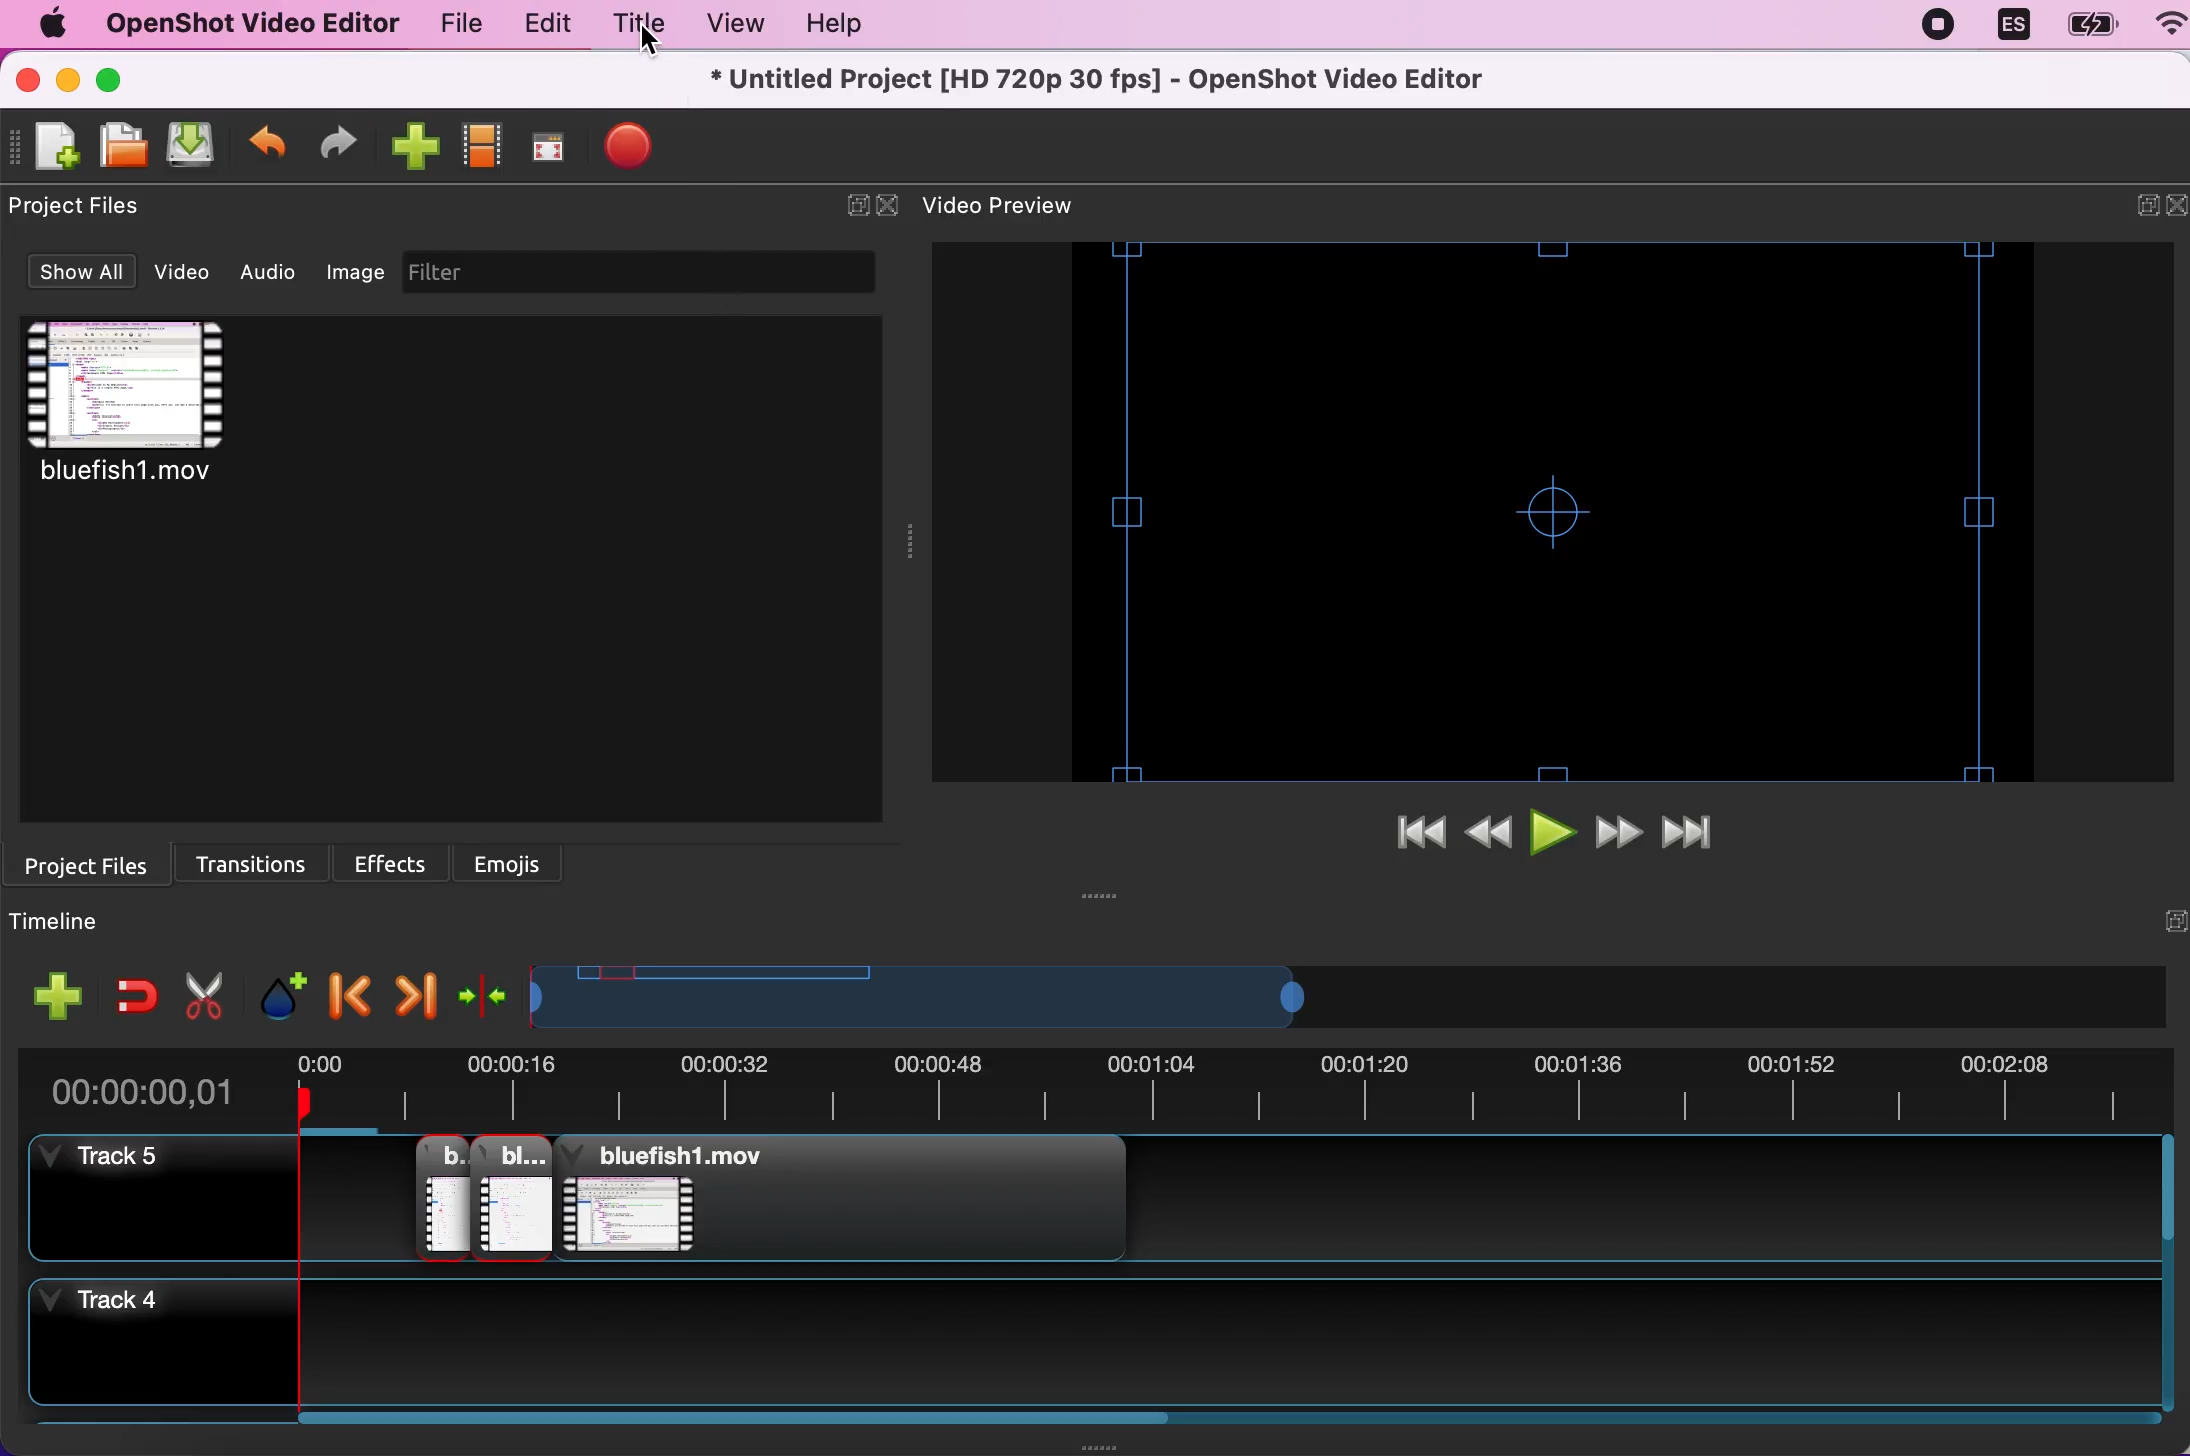 This screenshot has width=2190, height=1456. What do you see at coordinates (356, 269) in the screenshot?
I see `image` at bounding box center [356, 269].